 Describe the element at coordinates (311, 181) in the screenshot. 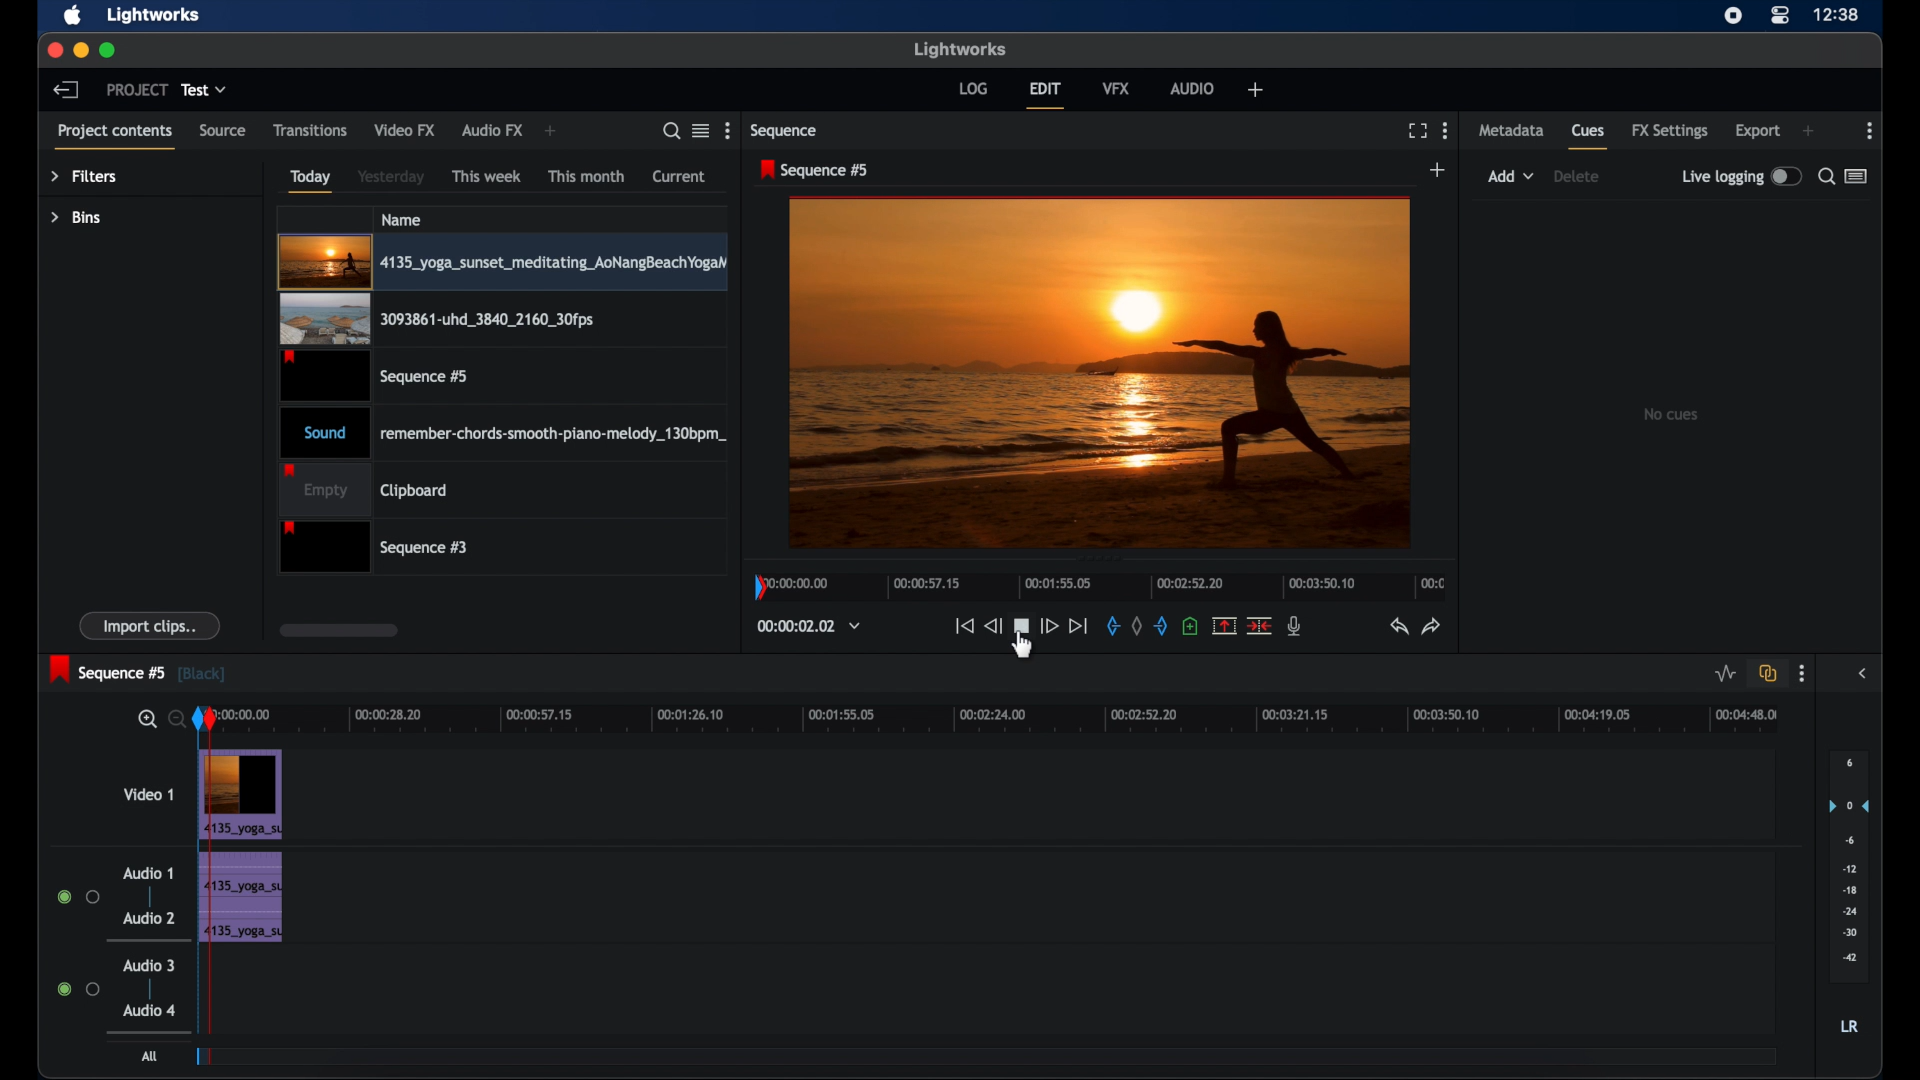

I see `today` at that location.